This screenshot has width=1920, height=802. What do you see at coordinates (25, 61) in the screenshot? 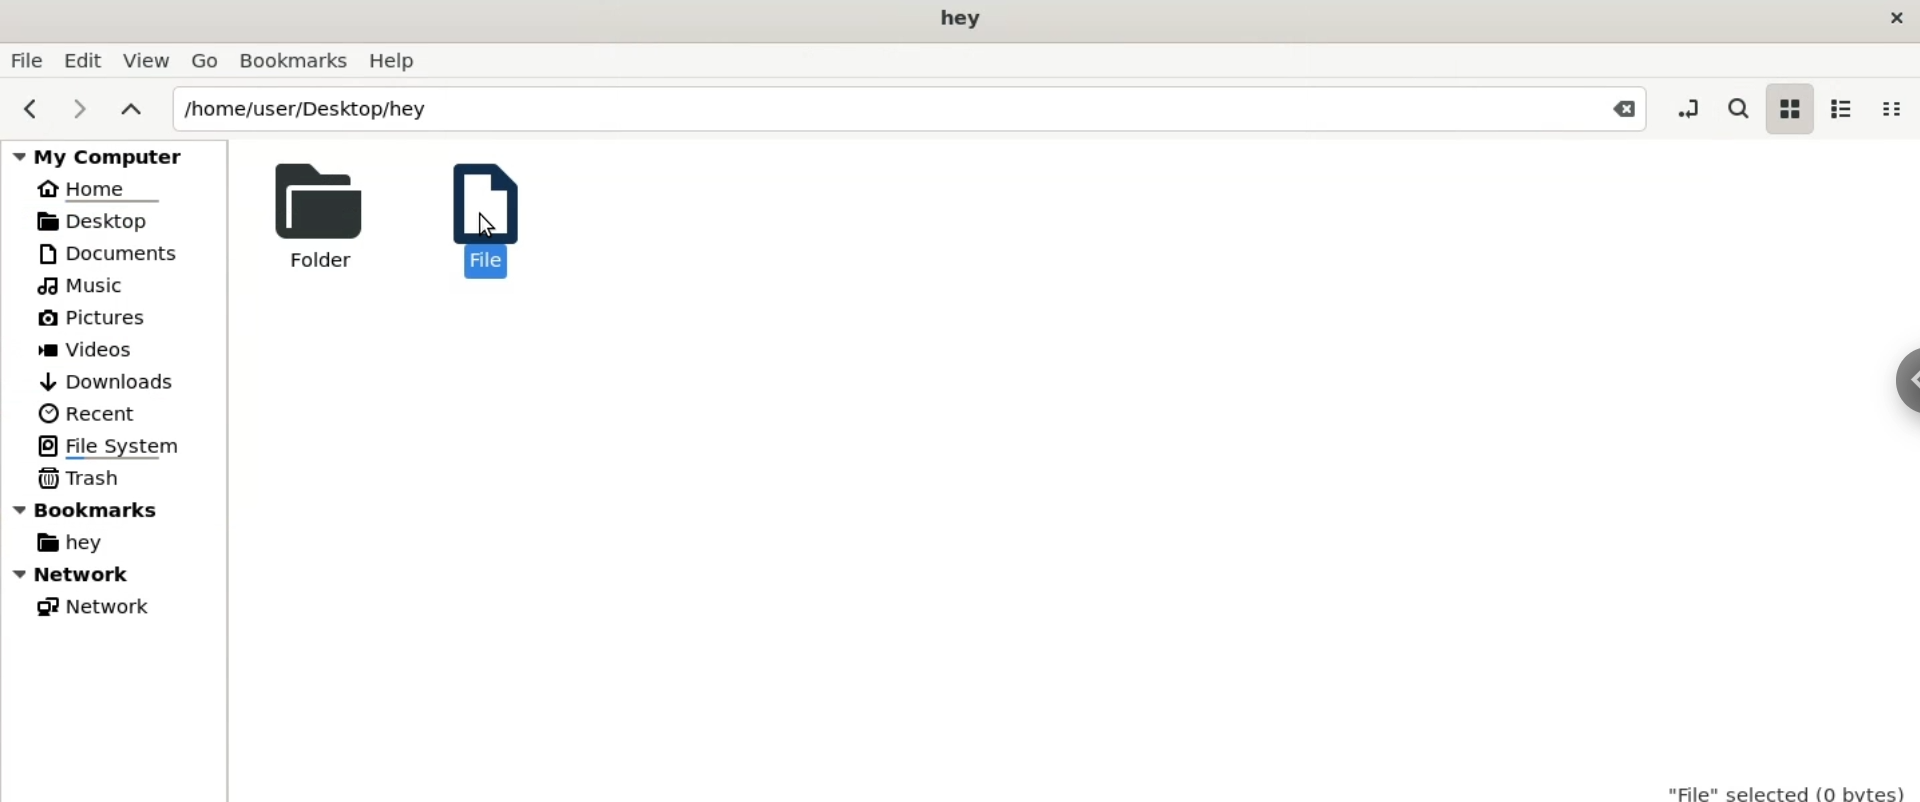
I see `file ` at bounding box center [25, 61].